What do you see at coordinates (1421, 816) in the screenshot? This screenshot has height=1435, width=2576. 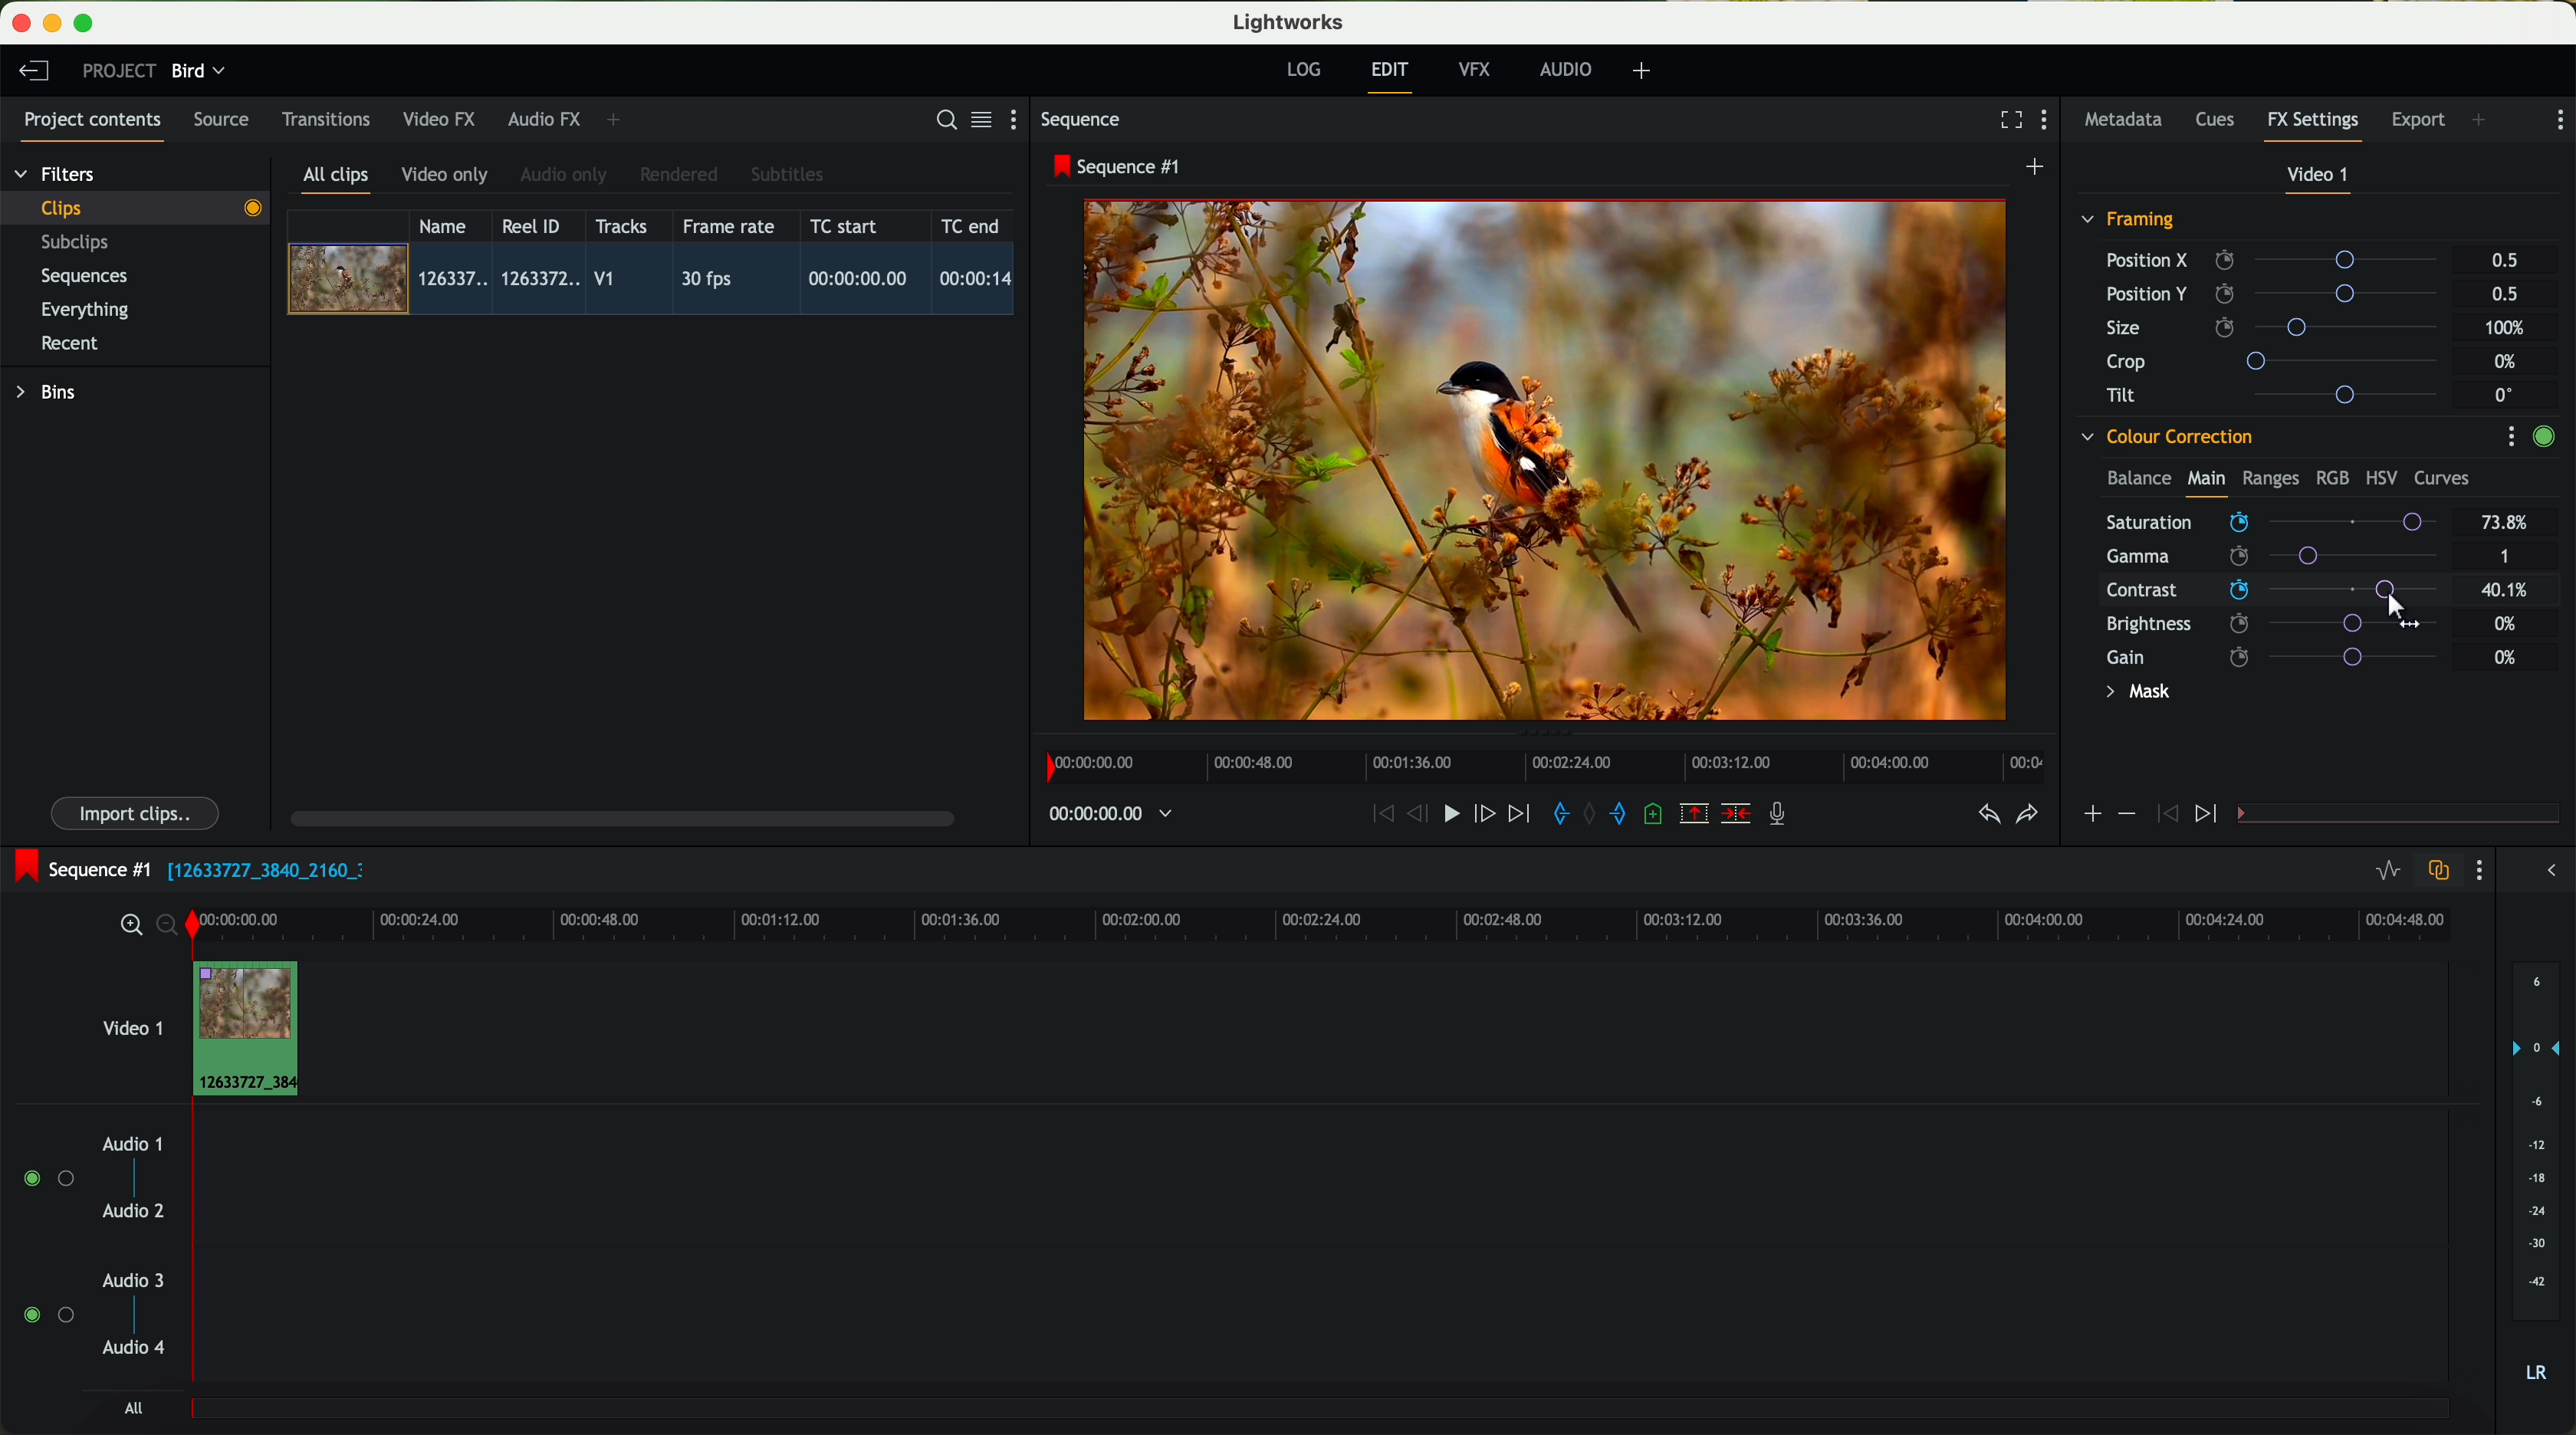 I see `nudge one frame back` at bounding box center [1421, 816].